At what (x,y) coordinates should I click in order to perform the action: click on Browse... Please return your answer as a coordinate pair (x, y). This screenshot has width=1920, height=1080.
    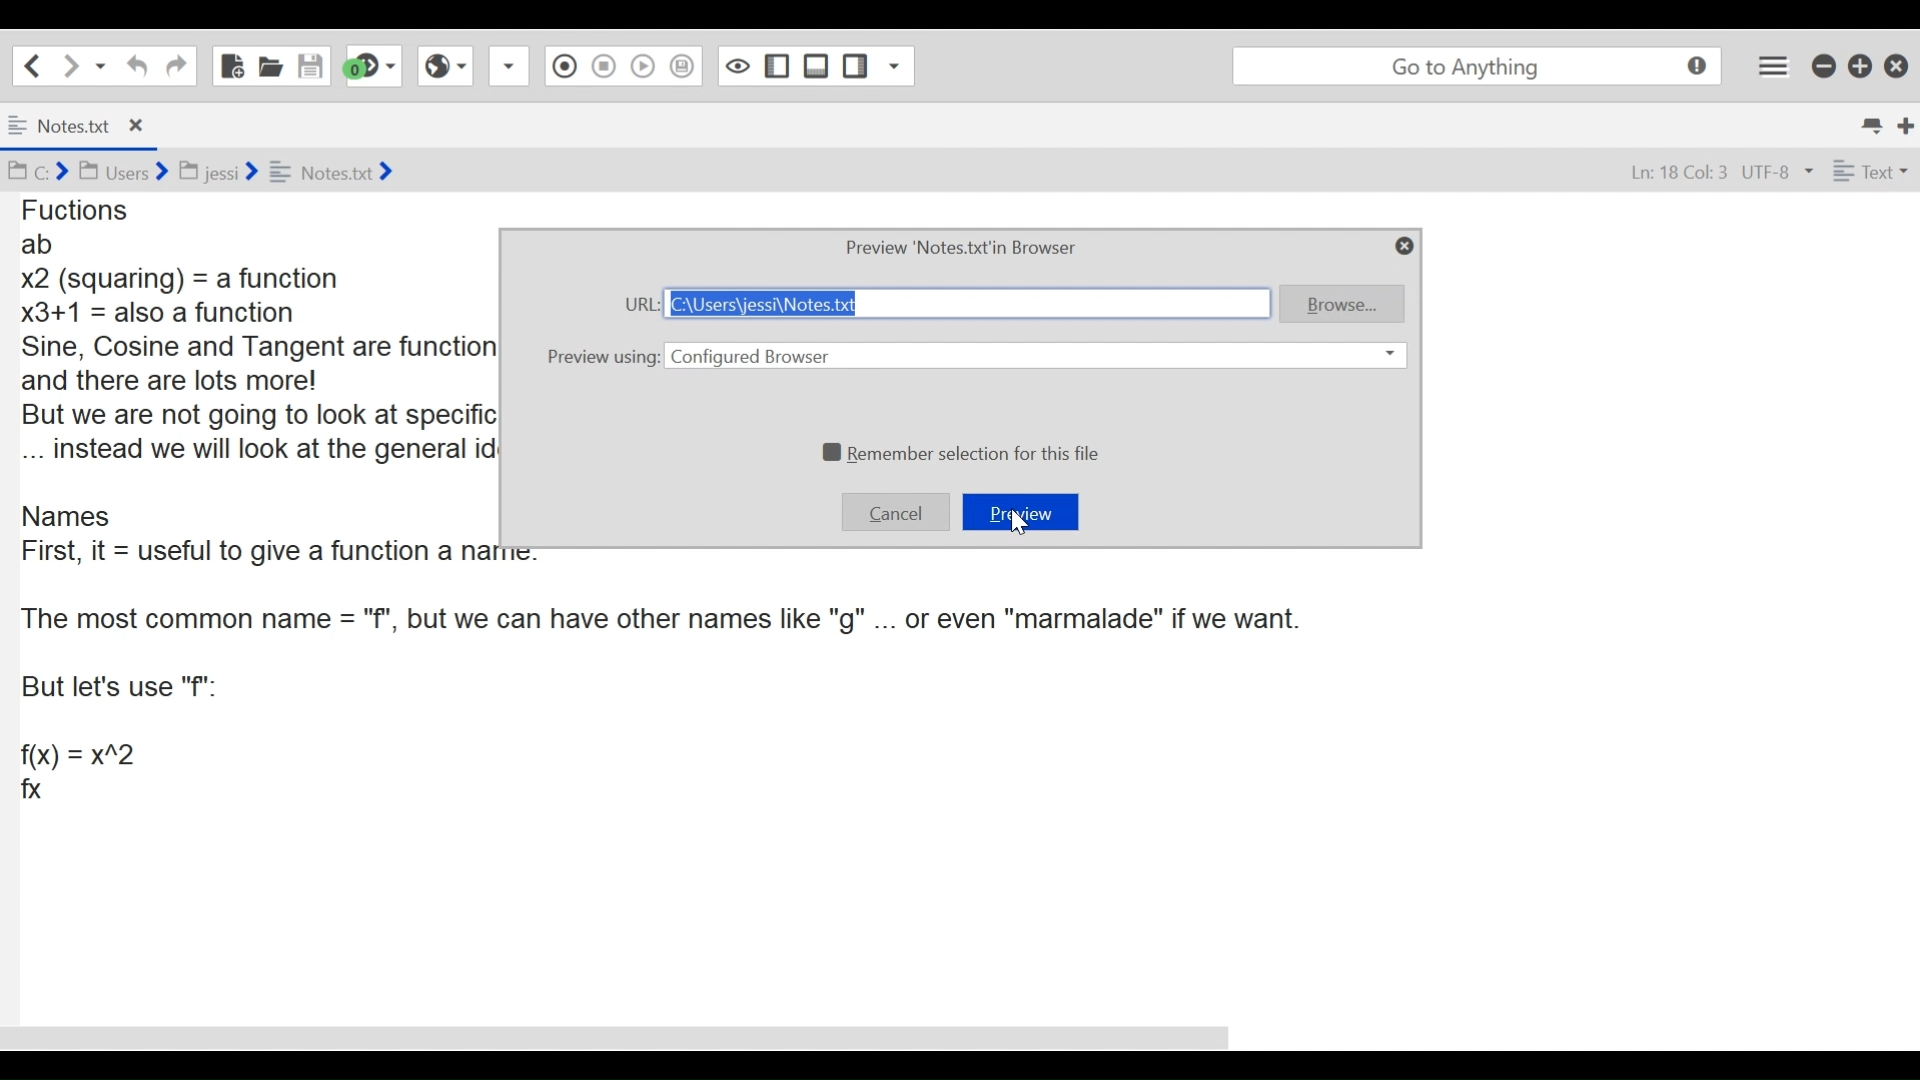
    Looking at the image, I should click on (1345, 305).